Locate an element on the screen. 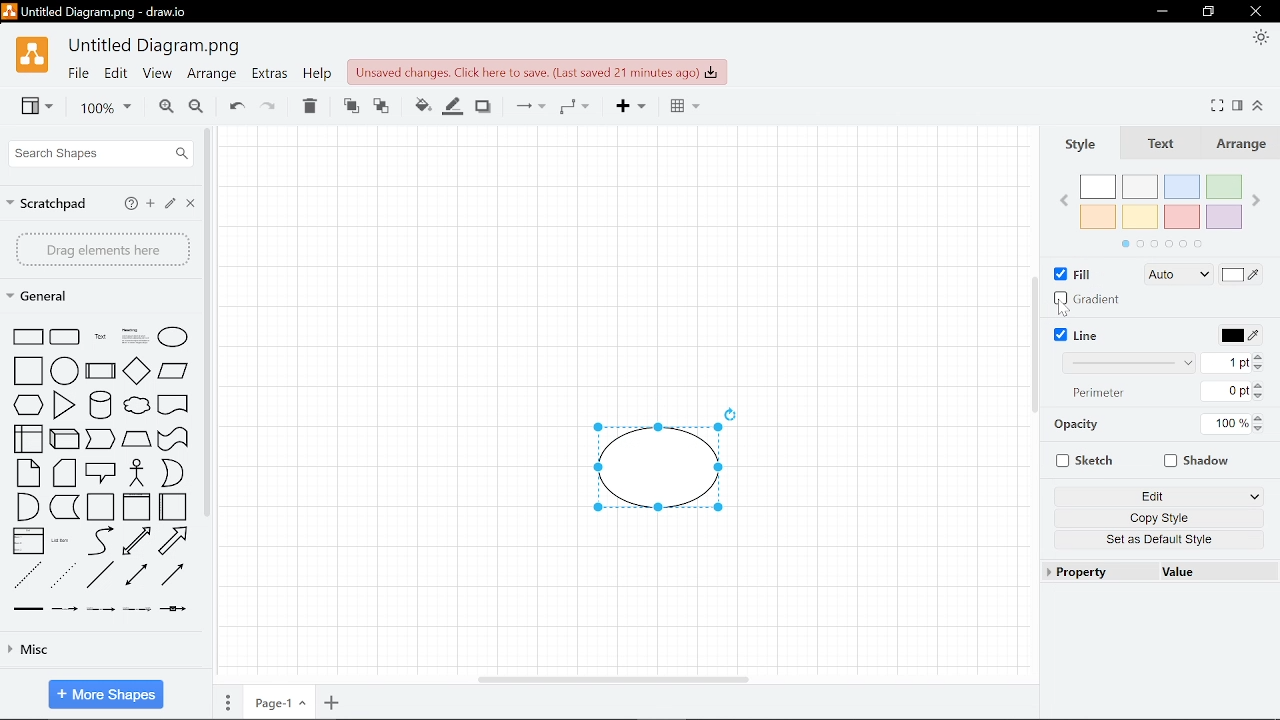 This screenshot has width=1280, height=720. Redo is located at coordinates (268, 104).